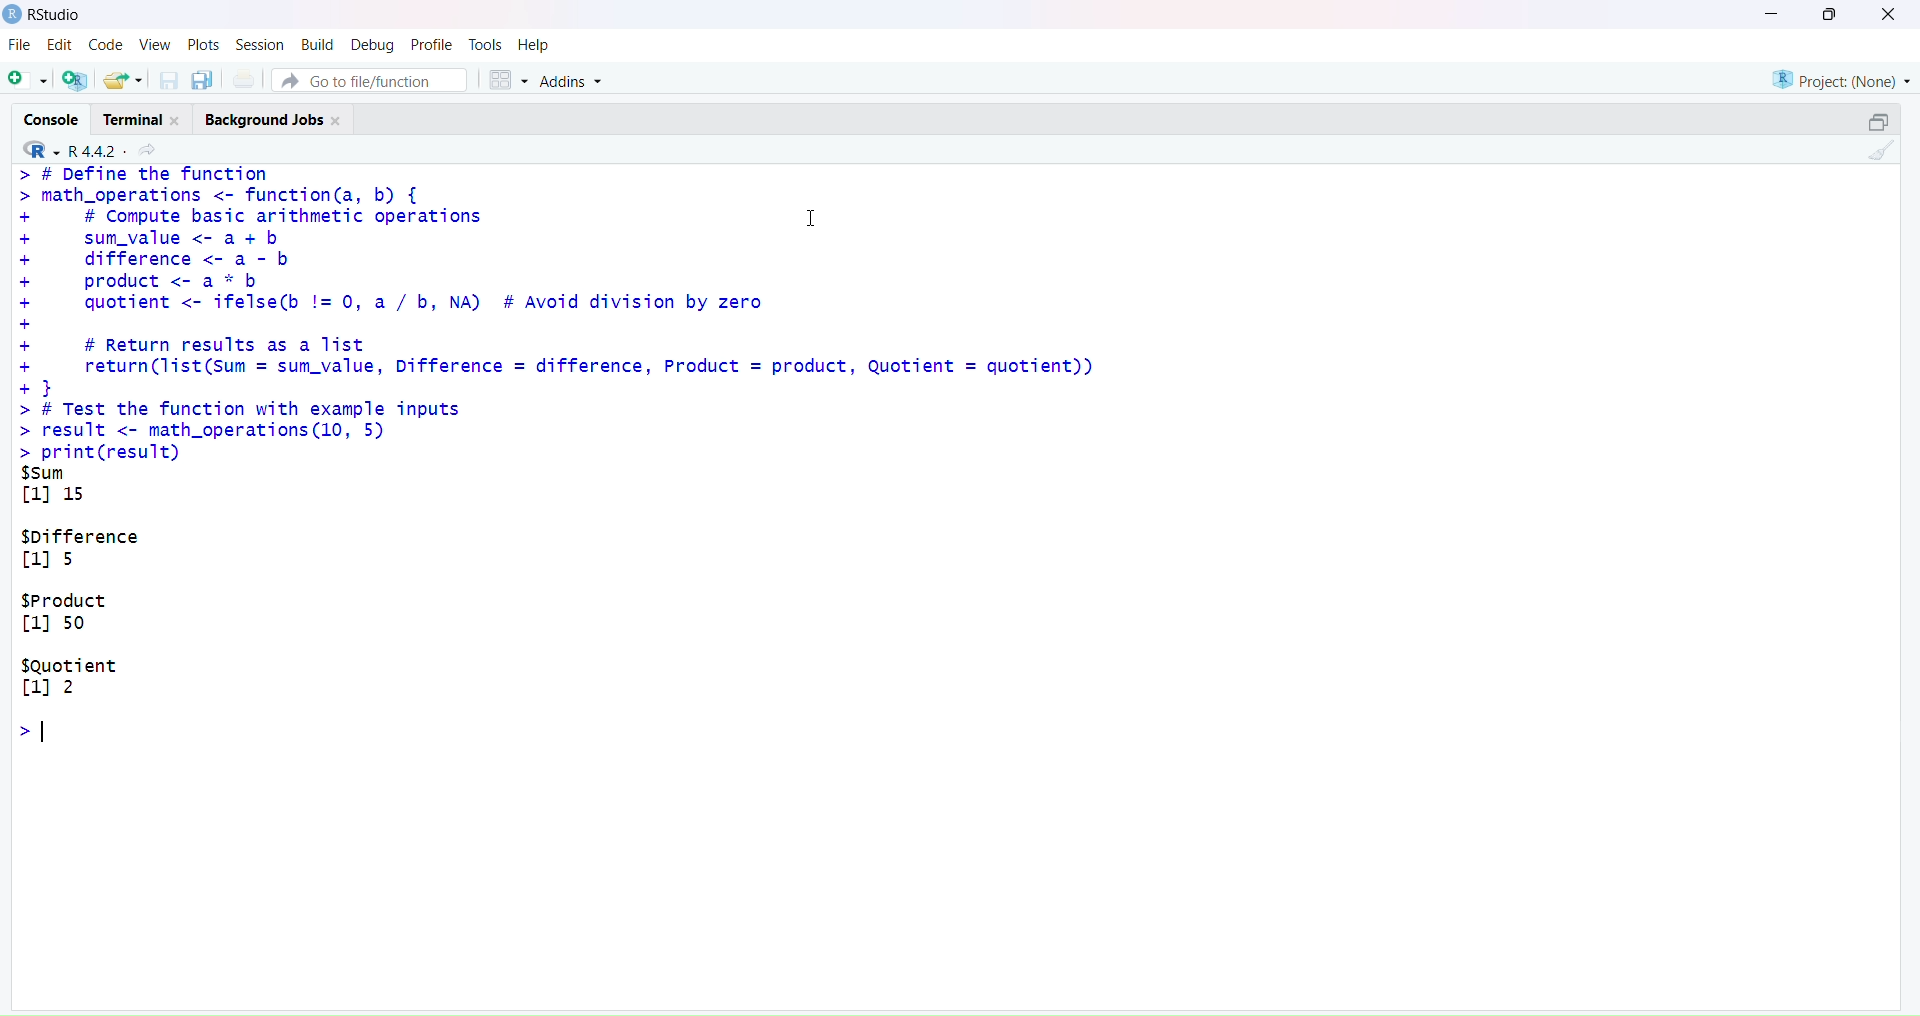  What do you see at coordinates (17, 46) in the screenshot?
I see `File` at bounding box center [17, 46].